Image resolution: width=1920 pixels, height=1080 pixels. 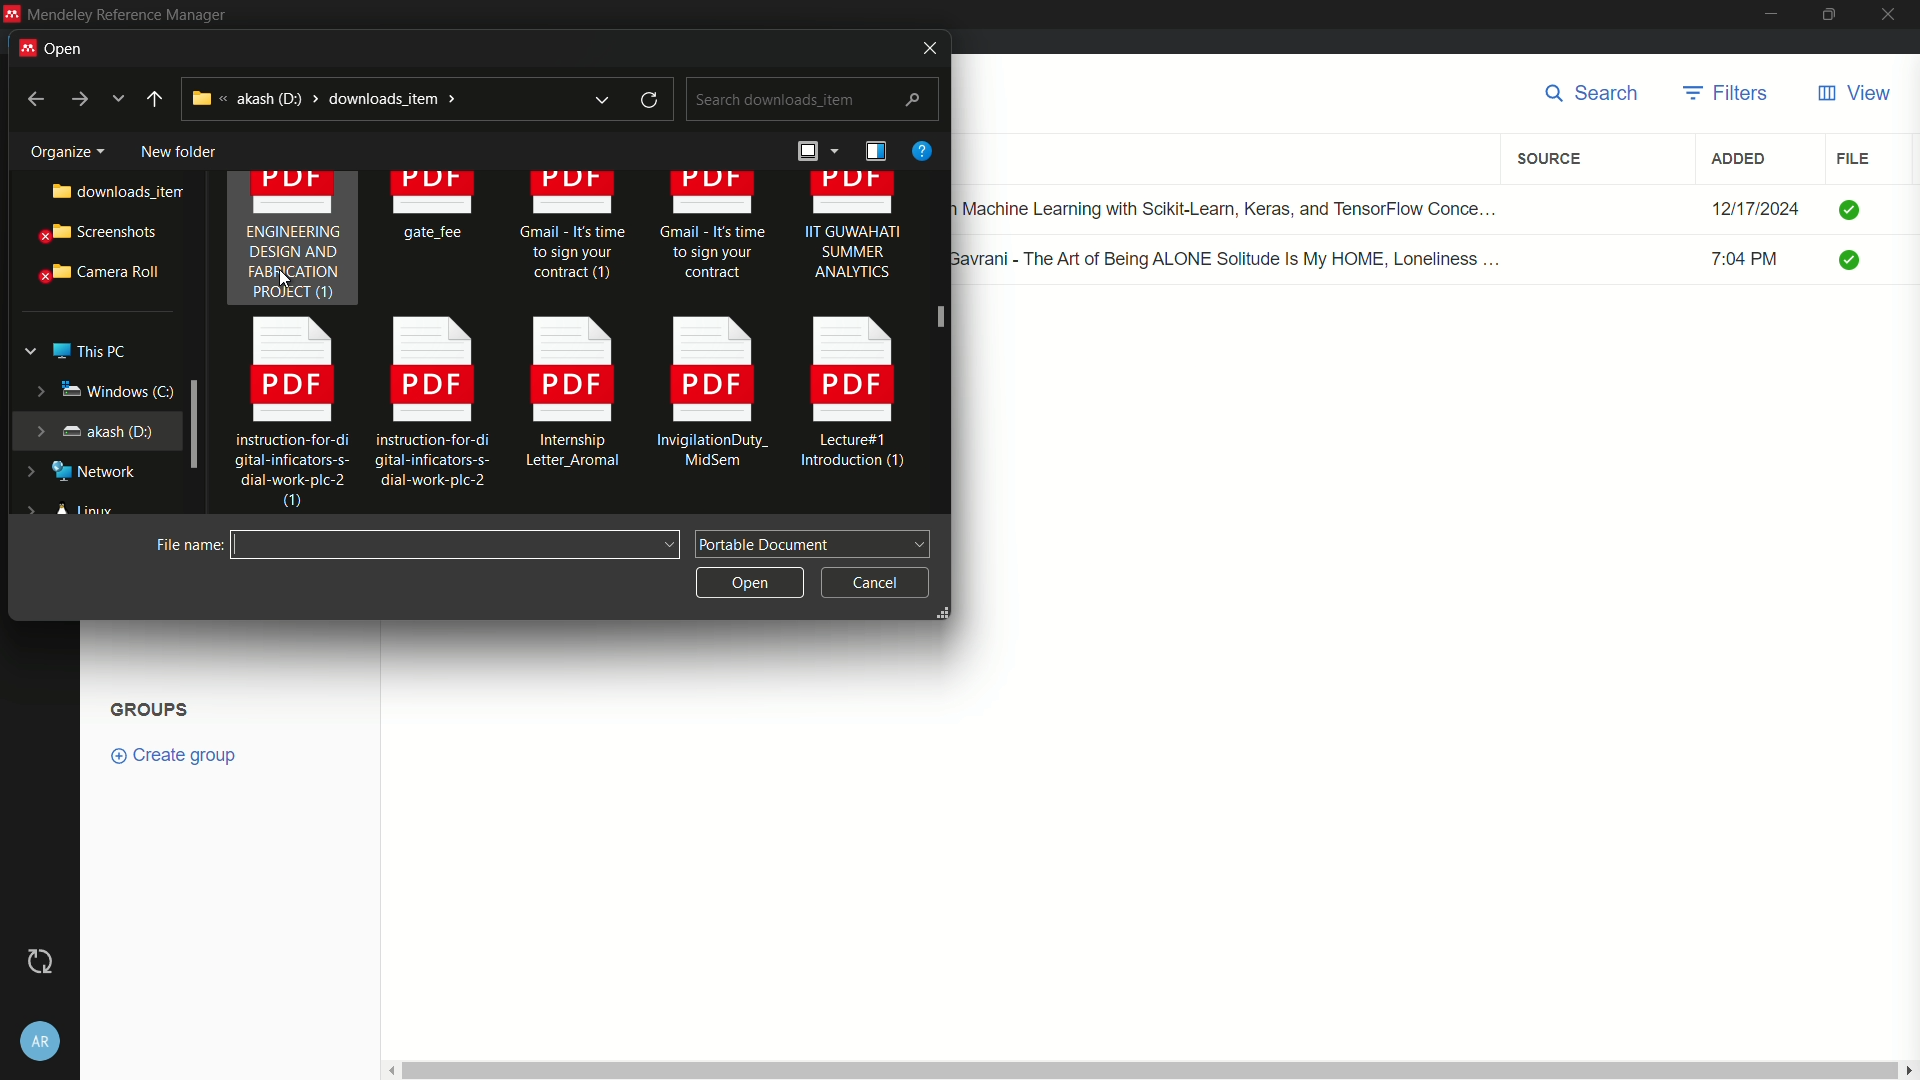 I want to click on arrange, so click(x=814, y=154).